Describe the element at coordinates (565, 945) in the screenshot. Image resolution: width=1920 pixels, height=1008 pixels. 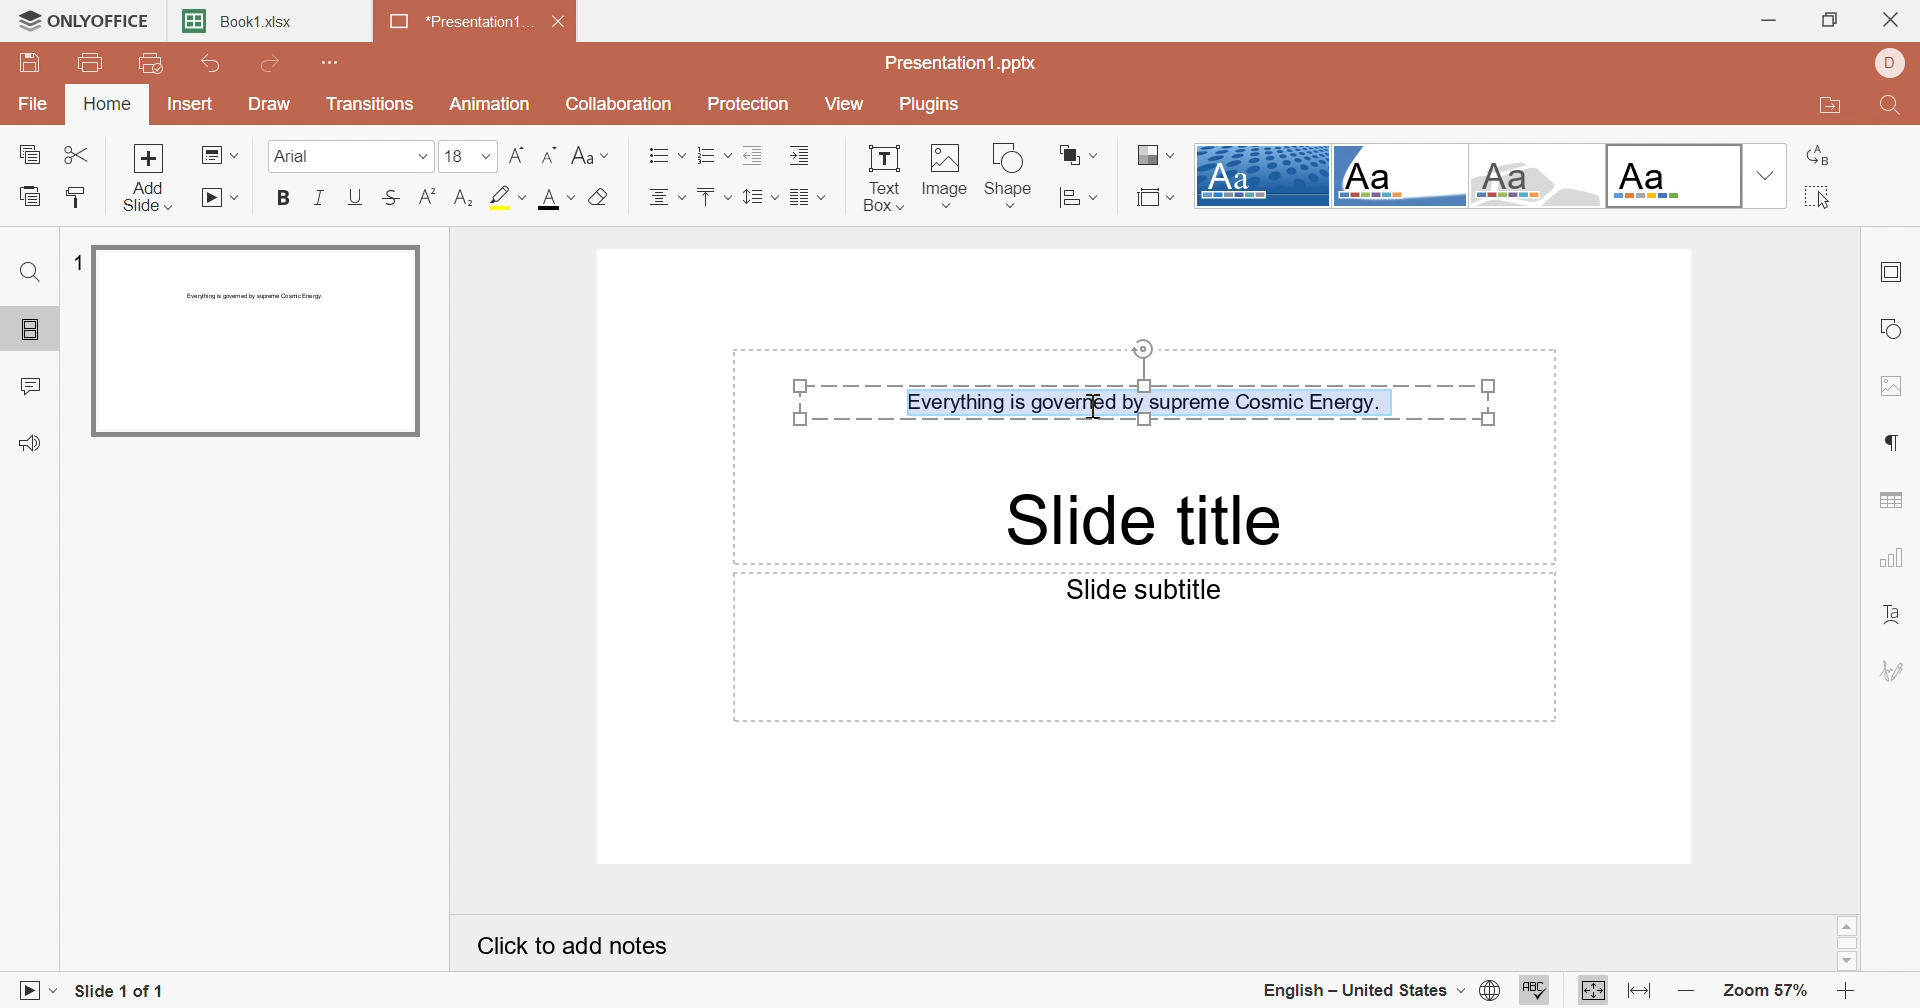
I see `Click to add notes` at that location.